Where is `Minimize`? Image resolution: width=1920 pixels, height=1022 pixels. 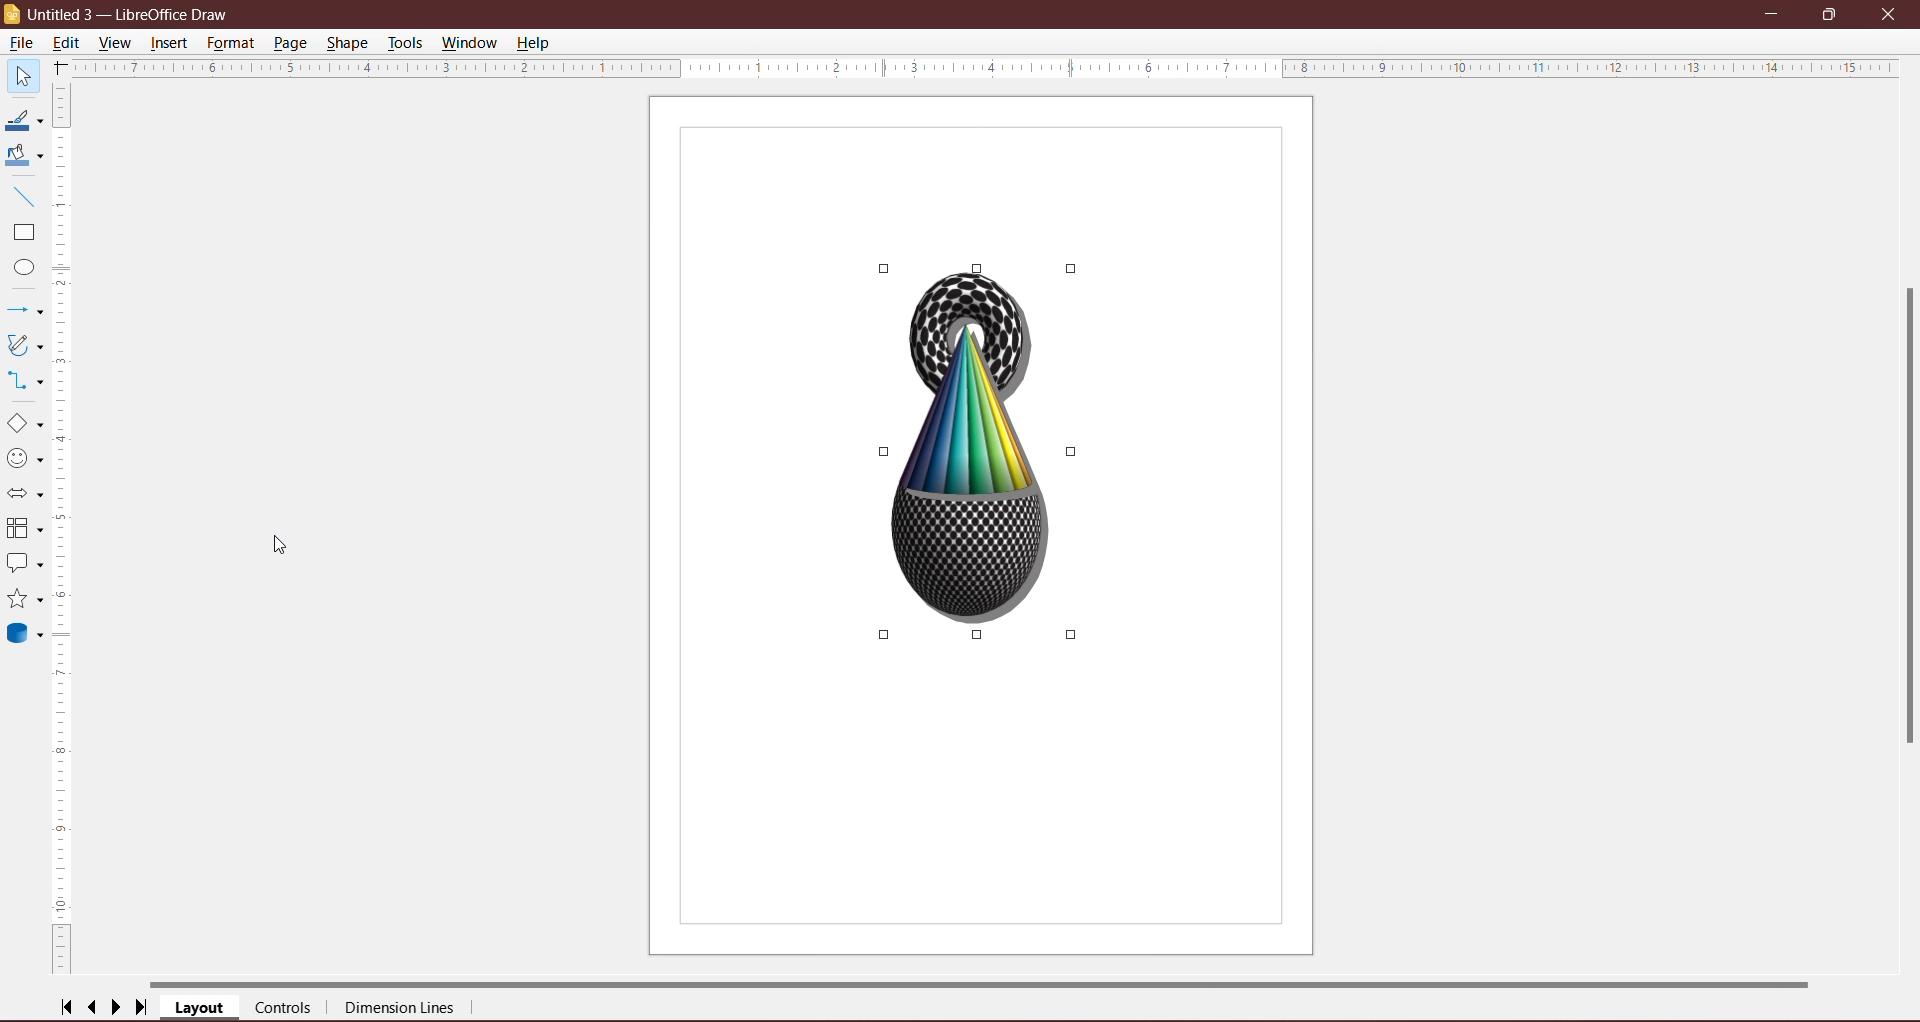 Minimize is located at coordinates (1773, 12).